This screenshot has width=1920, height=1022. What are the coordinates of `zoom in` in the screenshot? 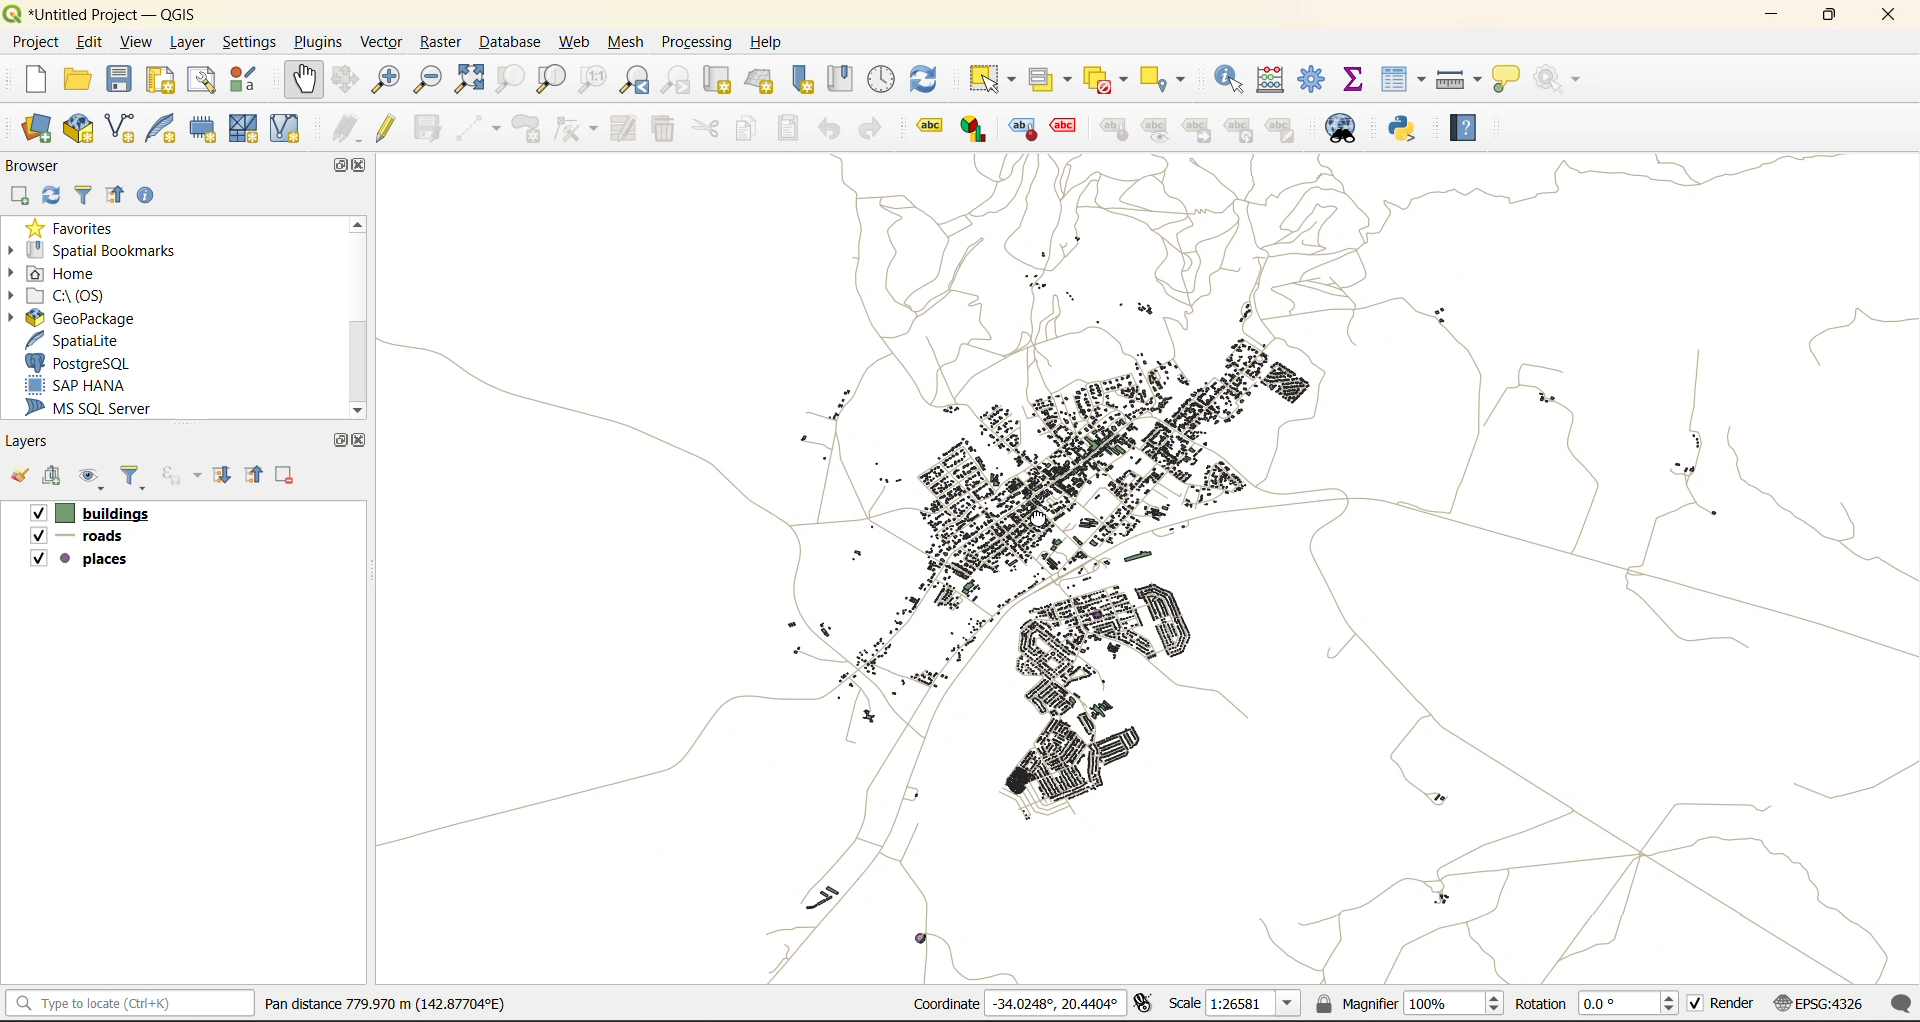 It's located at (390, 80).